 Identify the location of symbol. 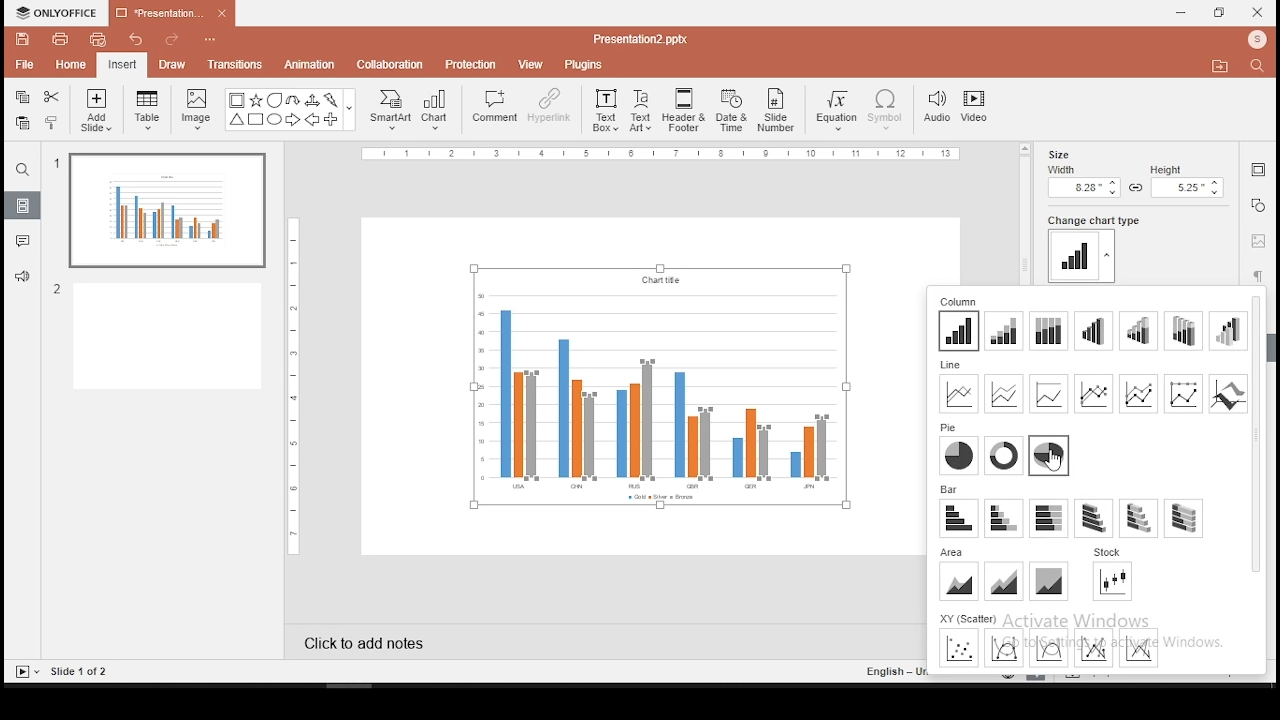
(885, 110).